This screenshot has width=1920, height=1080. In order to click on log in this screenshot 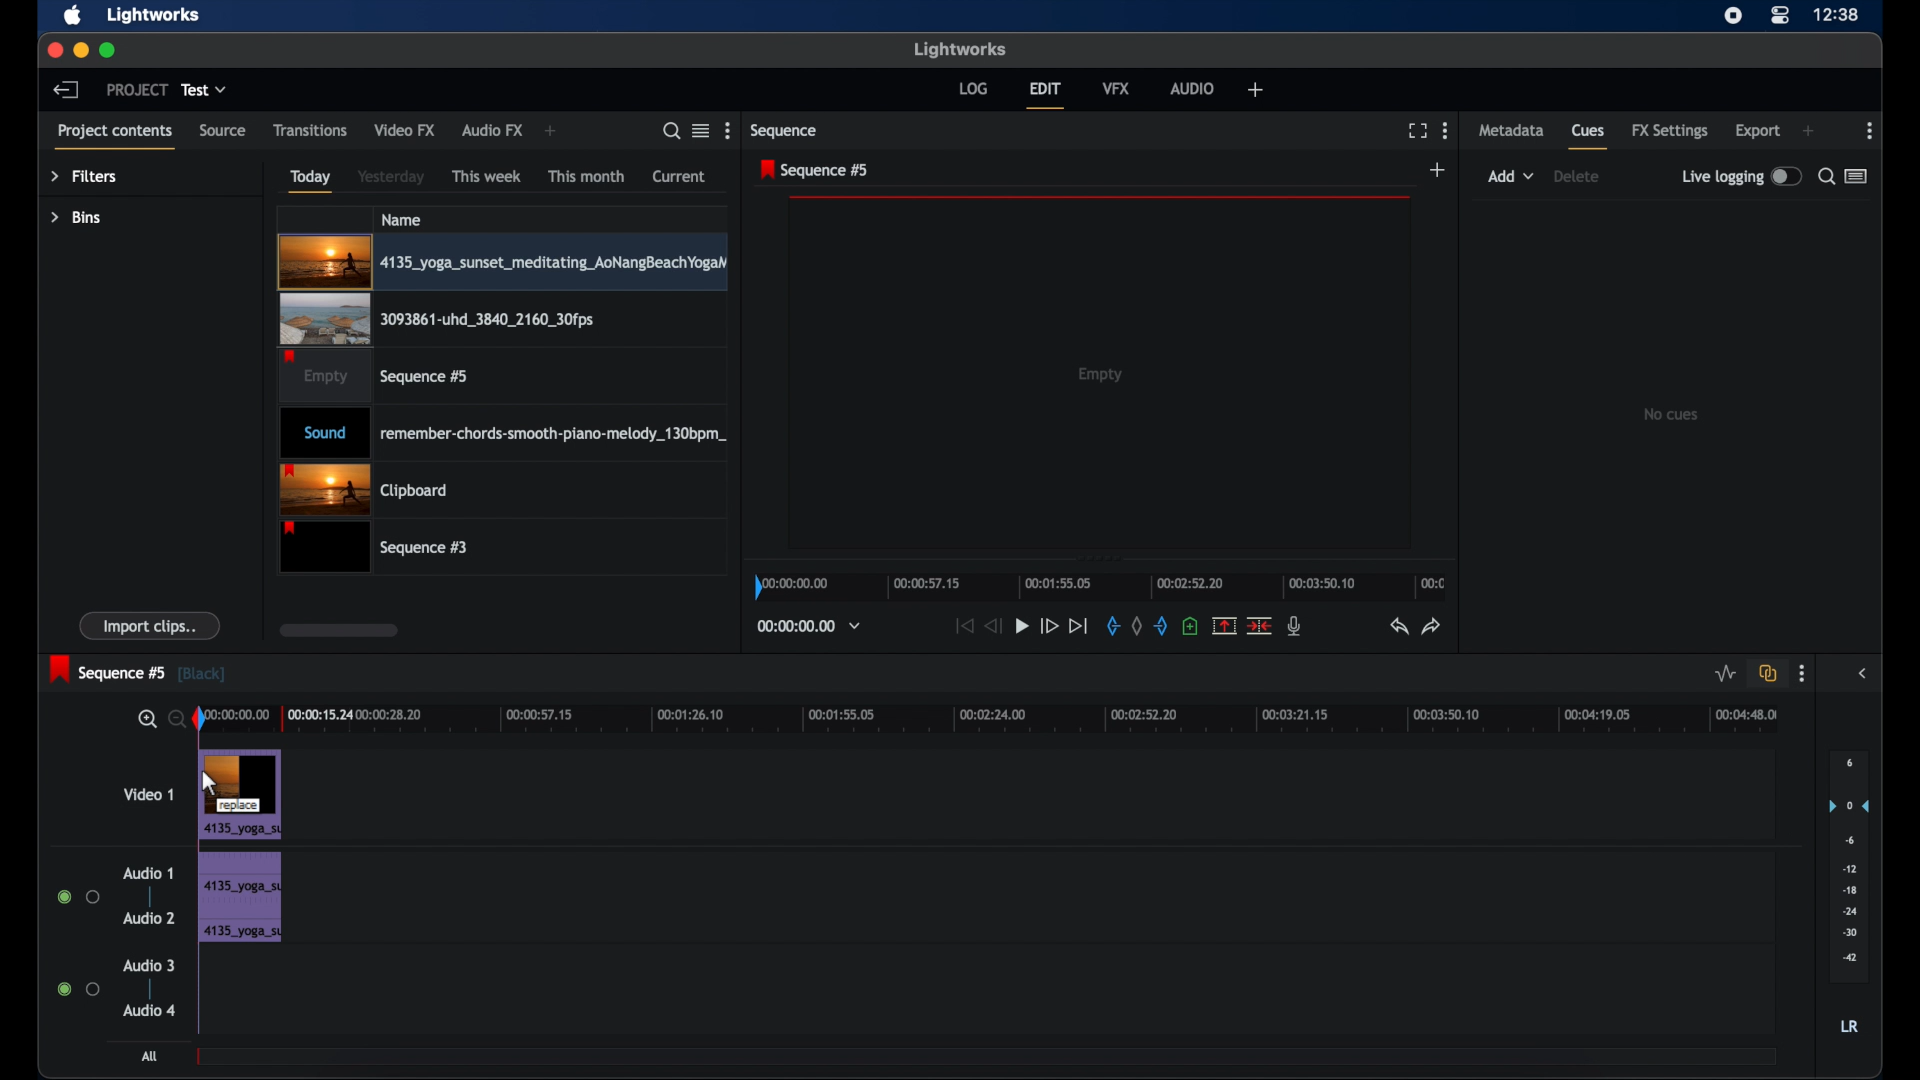, I will do `click(973, 88)`.